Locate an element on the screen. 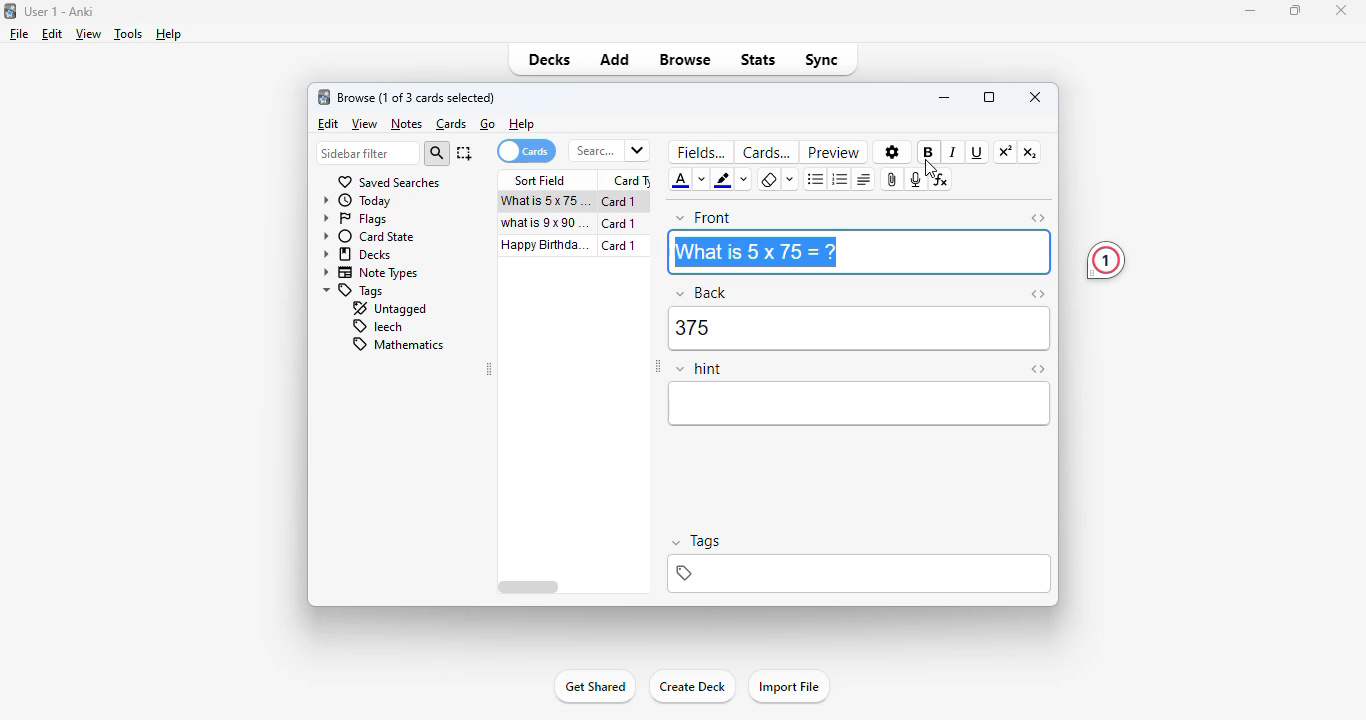  decks is located at coordinates (551, 59).